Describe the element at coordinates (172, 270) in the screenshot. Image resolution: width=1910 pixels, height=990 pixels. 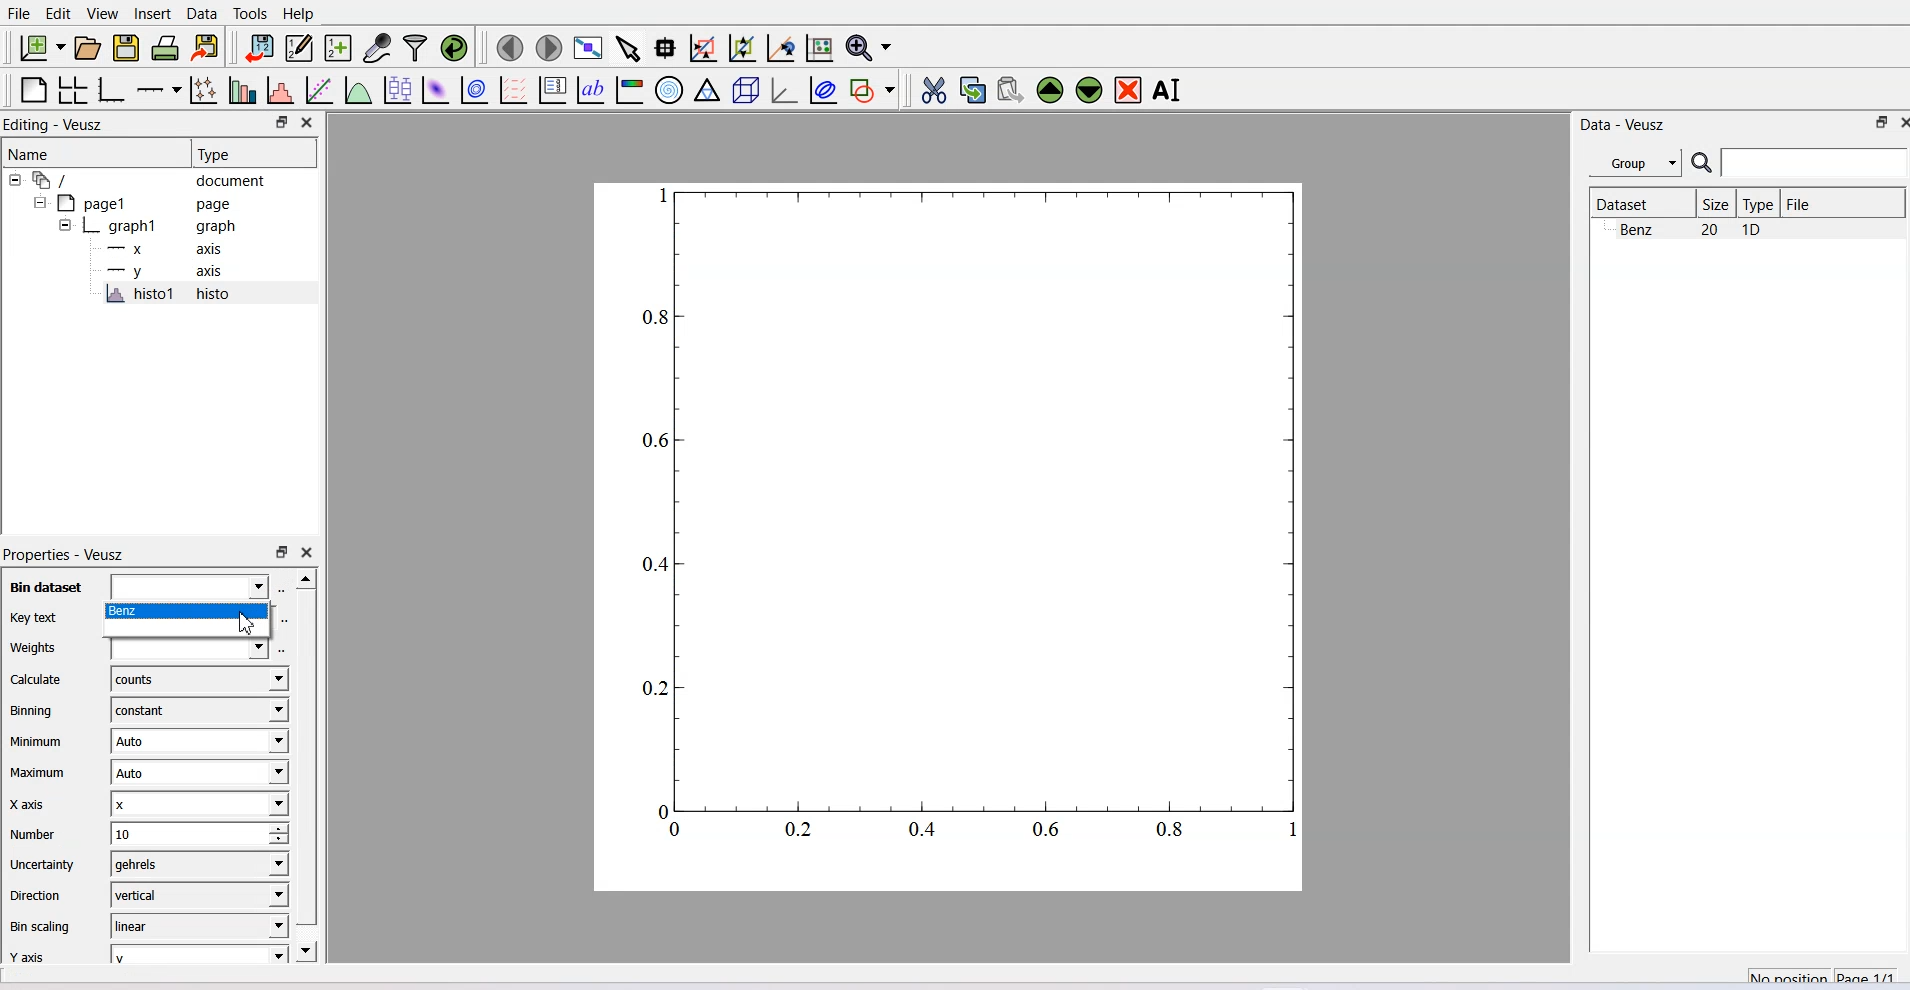
I see `Y Axis` at that location.